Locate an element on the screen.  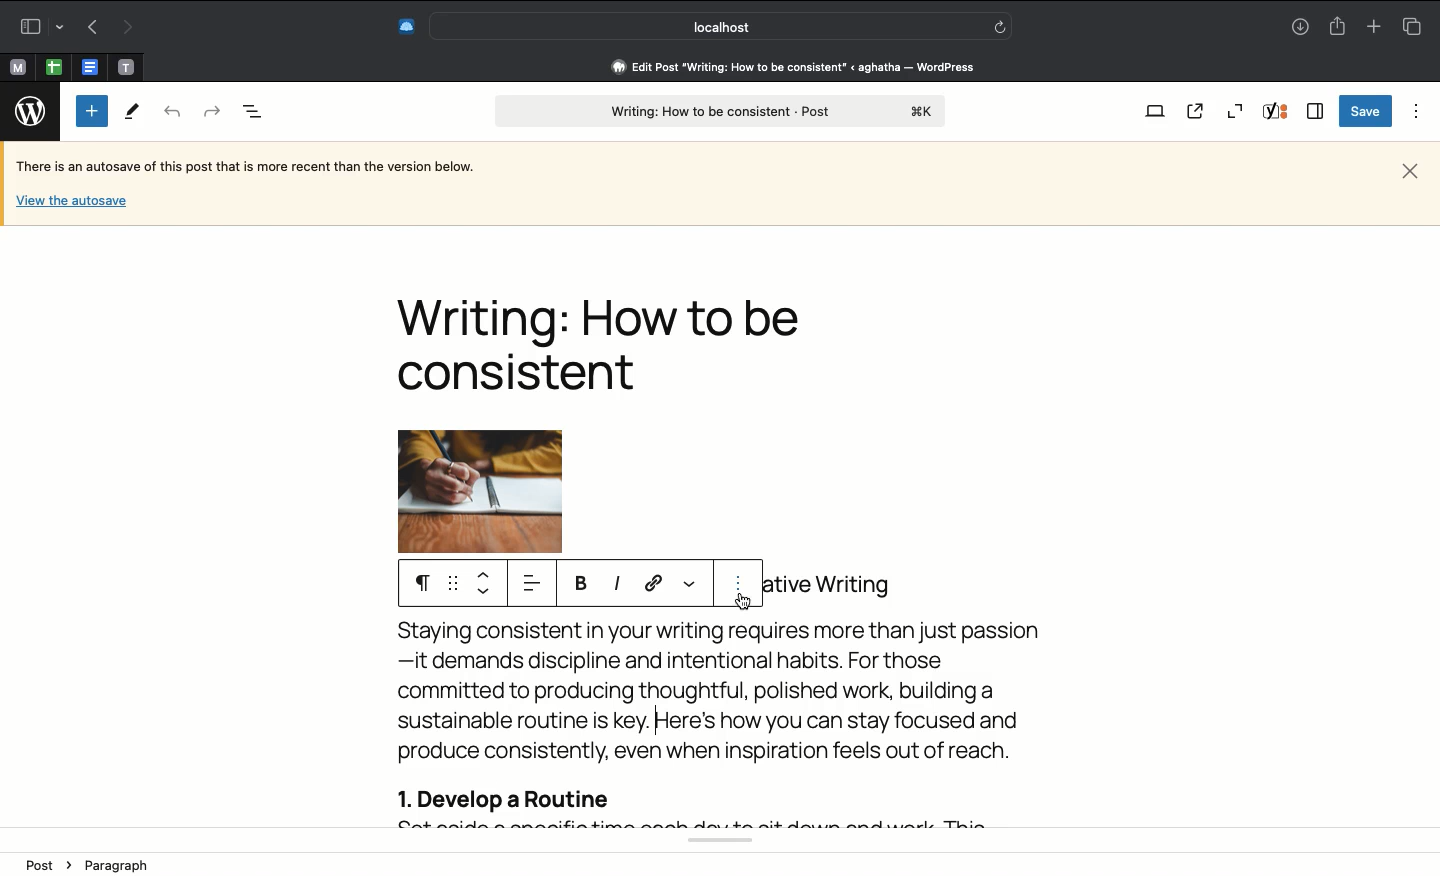
Drag is located at coordinates (452, 584).